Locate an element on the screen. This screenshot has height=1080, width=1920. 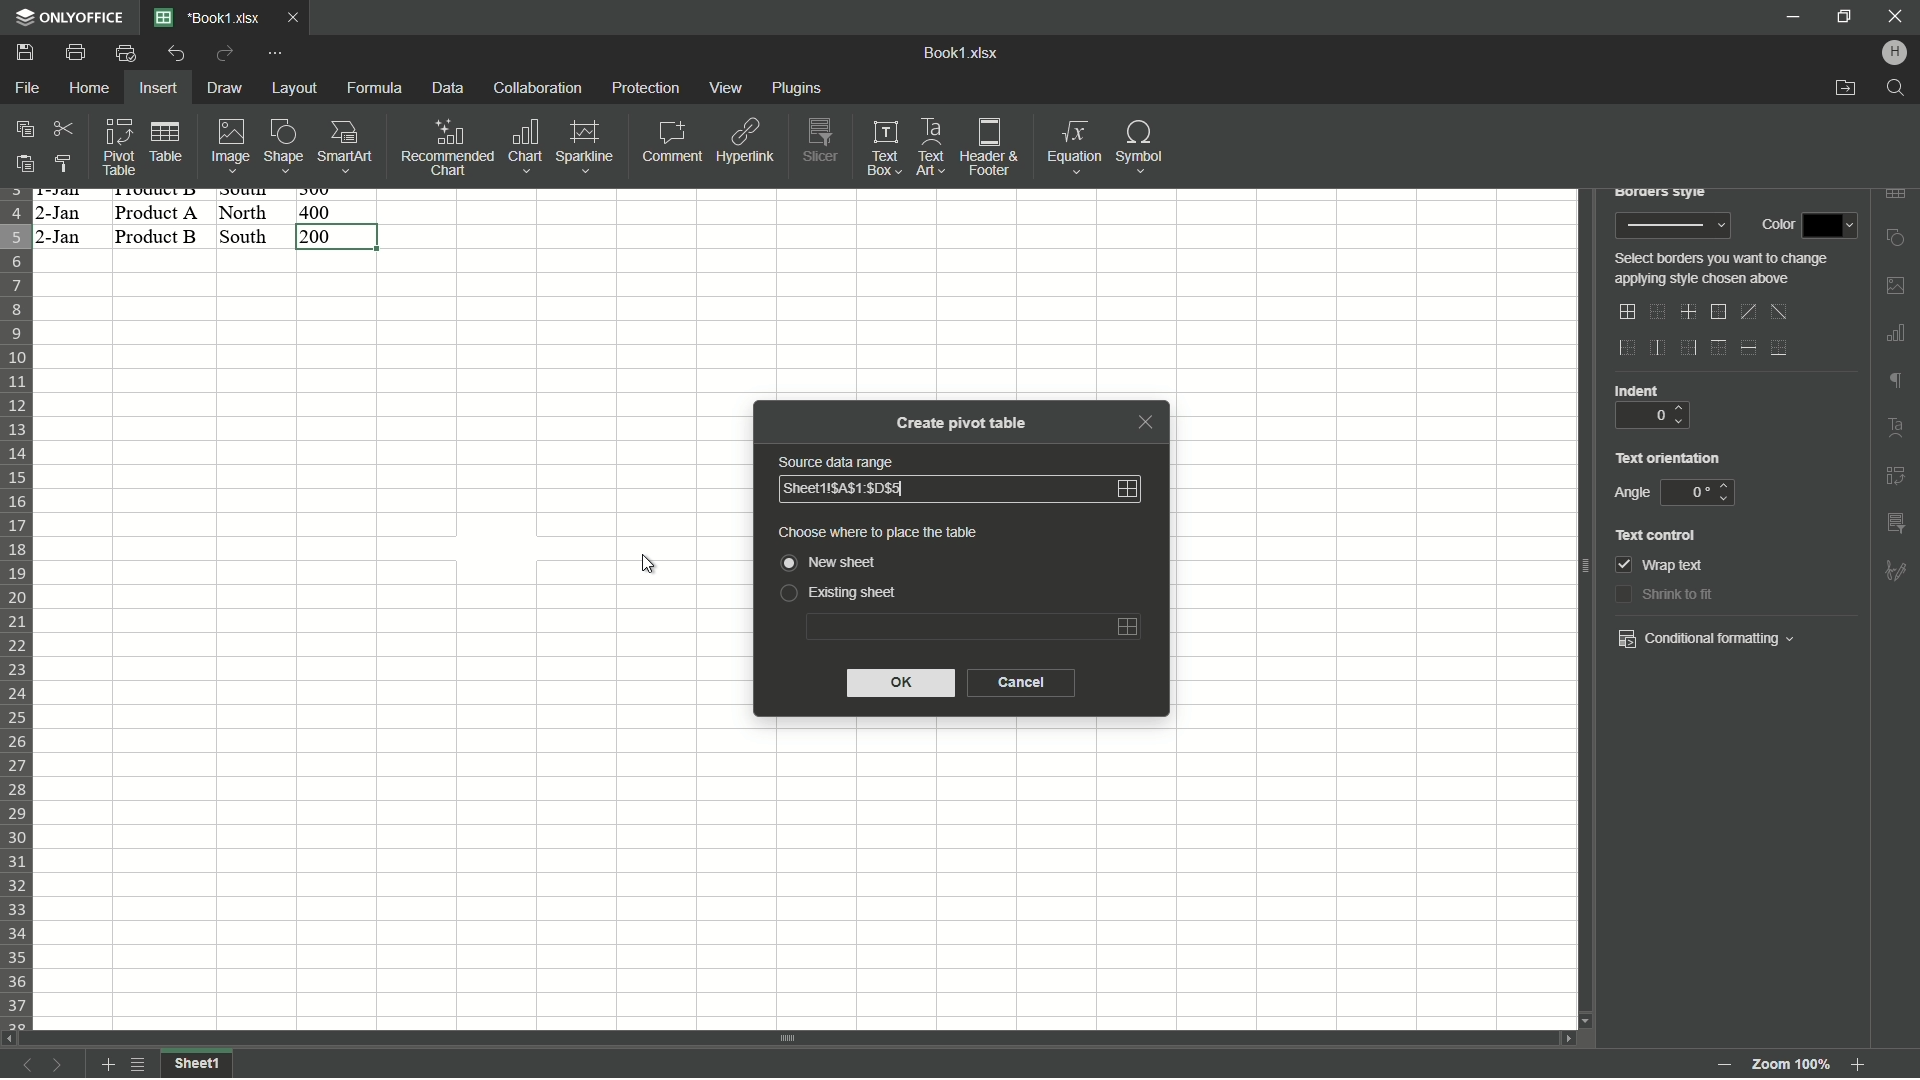
Shape is located at coordinates (284, 145).